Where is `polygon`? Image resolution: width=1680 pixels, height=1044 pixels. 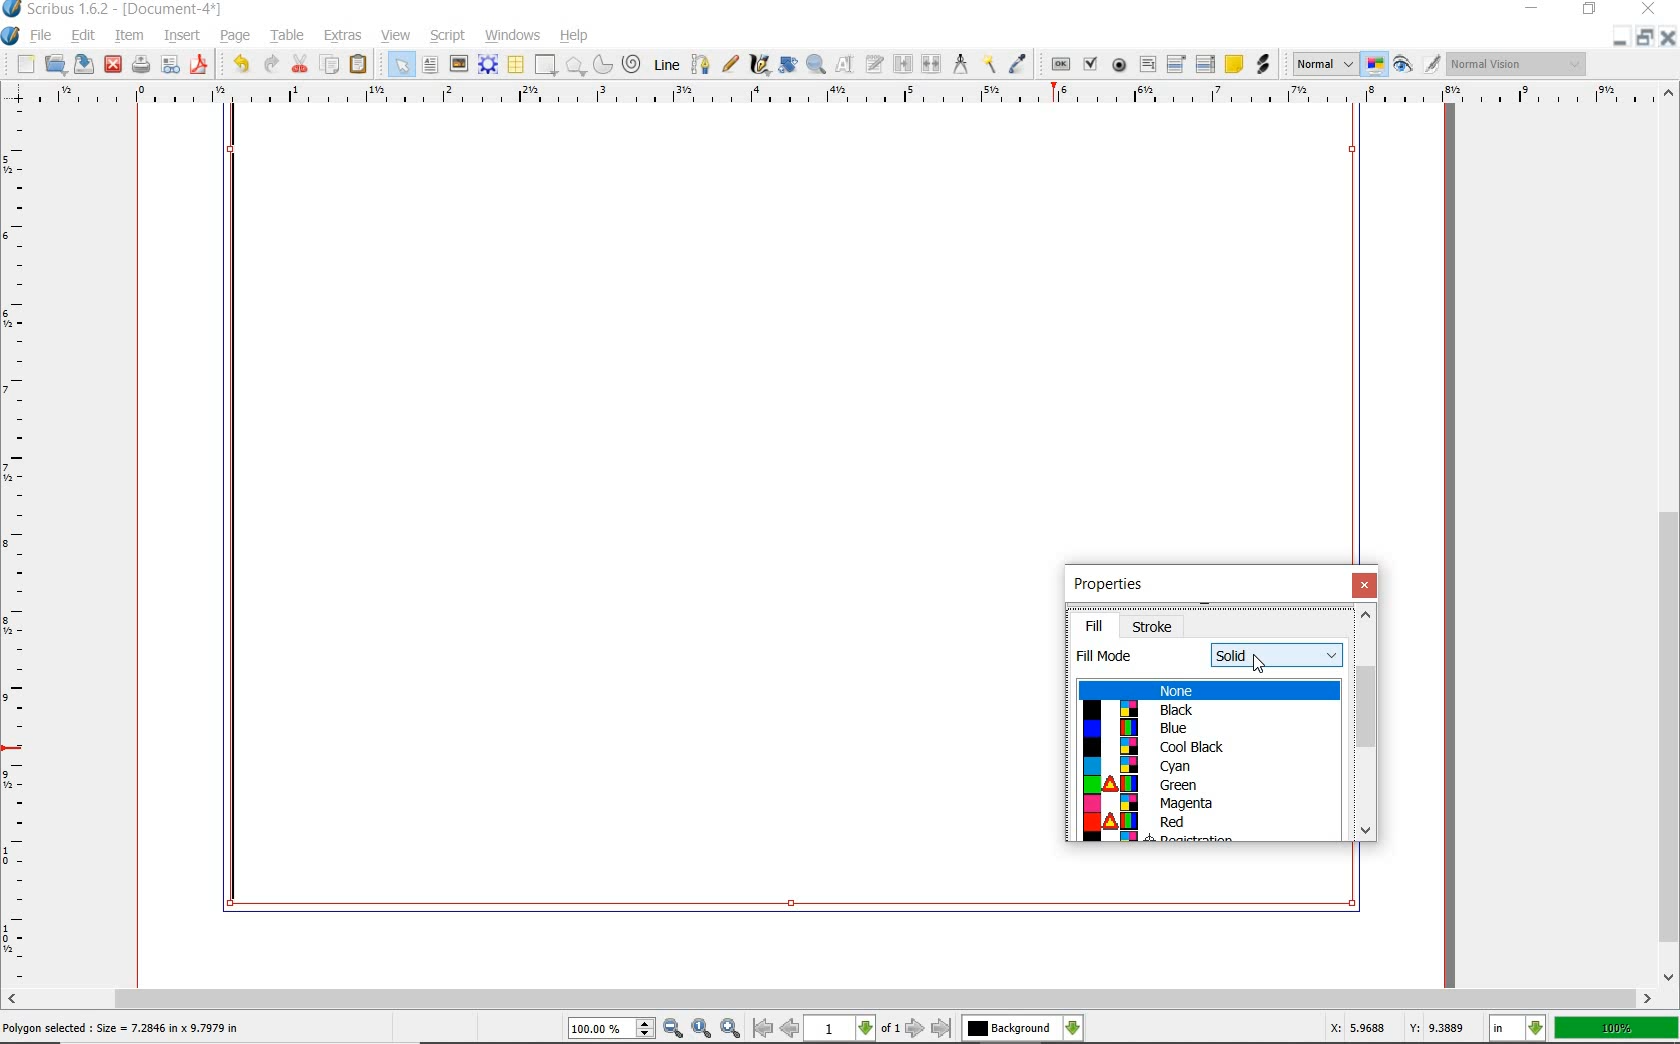 polygon is located at coordinates (576, 67).